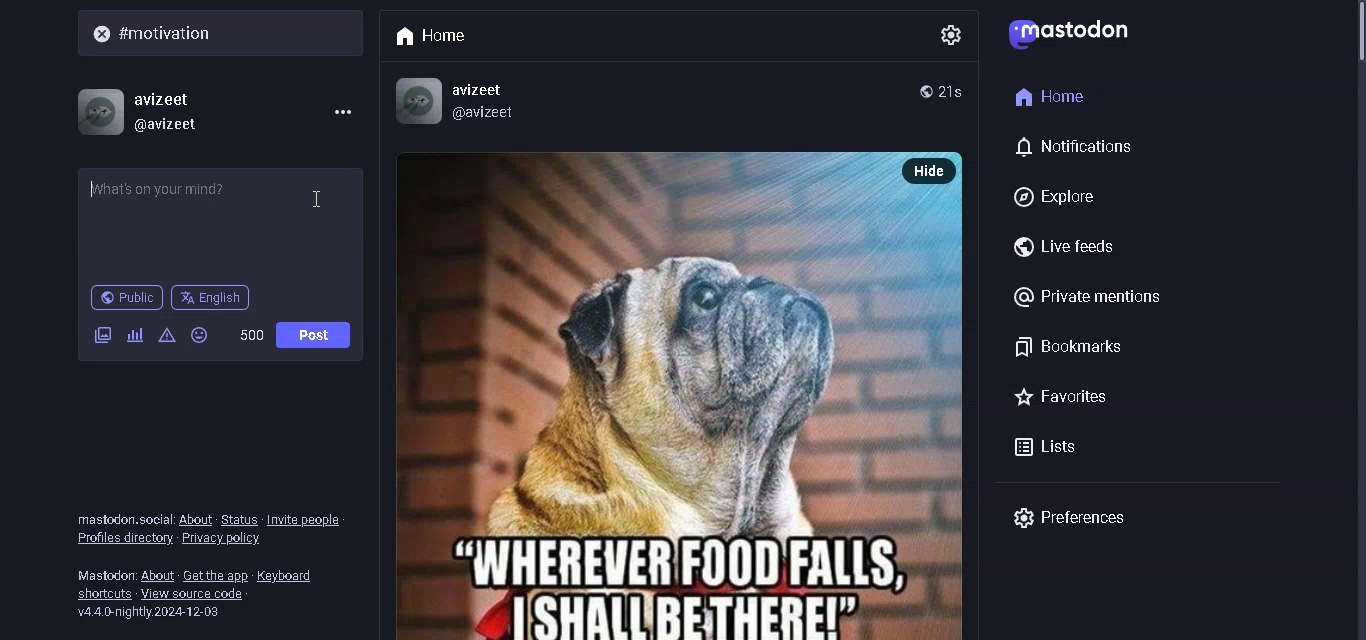  Describe the element at coordinates (925, 90) in the screenshot. I see `global post` at that location.